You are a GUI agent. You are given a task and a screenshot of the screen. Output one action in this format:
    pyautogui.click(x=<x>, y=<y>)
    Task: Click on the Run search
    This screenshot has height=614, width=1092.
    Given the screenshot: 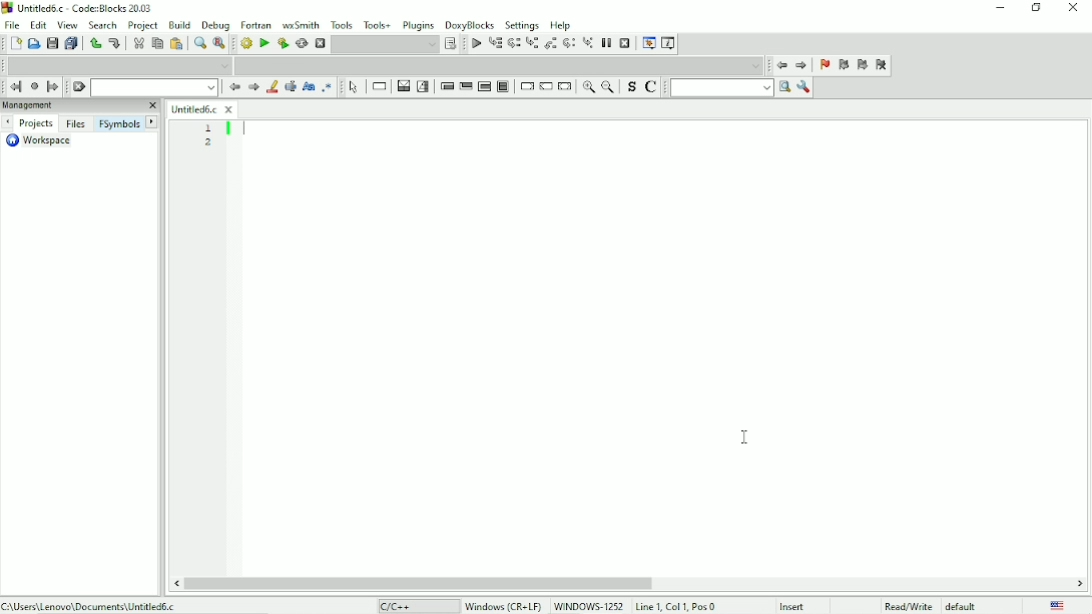 What is the action you would take?
    pyautogui.click(x=731, y=88)
    